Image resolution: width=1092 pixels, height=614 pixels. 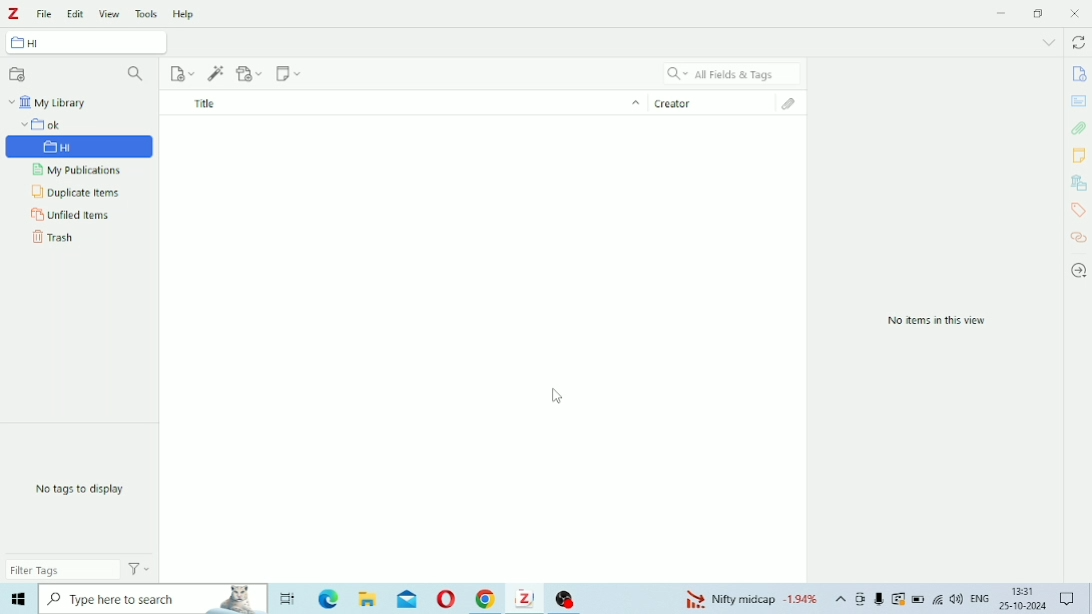 What do you see at coordinates (63, 569) in the screenshot?
I see `Filter Tags` at bounding box center [63, 569].